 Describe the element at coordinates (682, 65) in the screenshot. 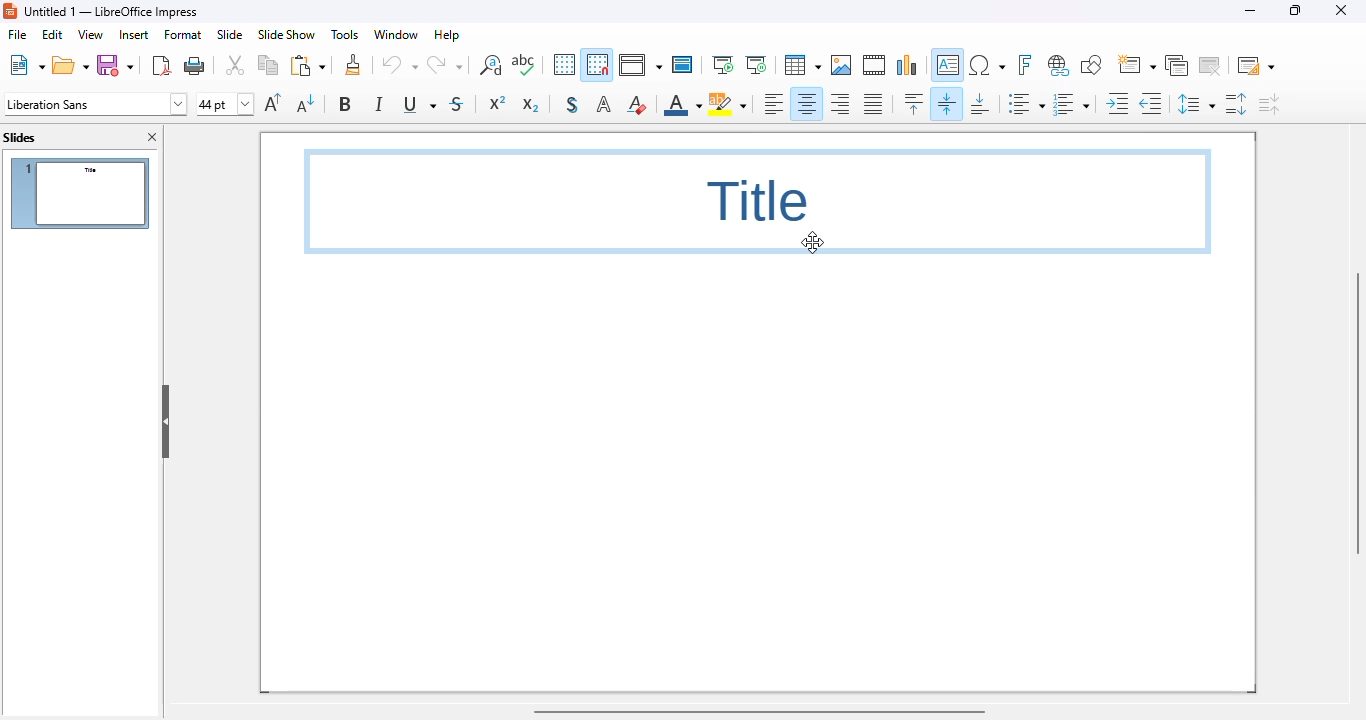

I see `master slide` at that location.